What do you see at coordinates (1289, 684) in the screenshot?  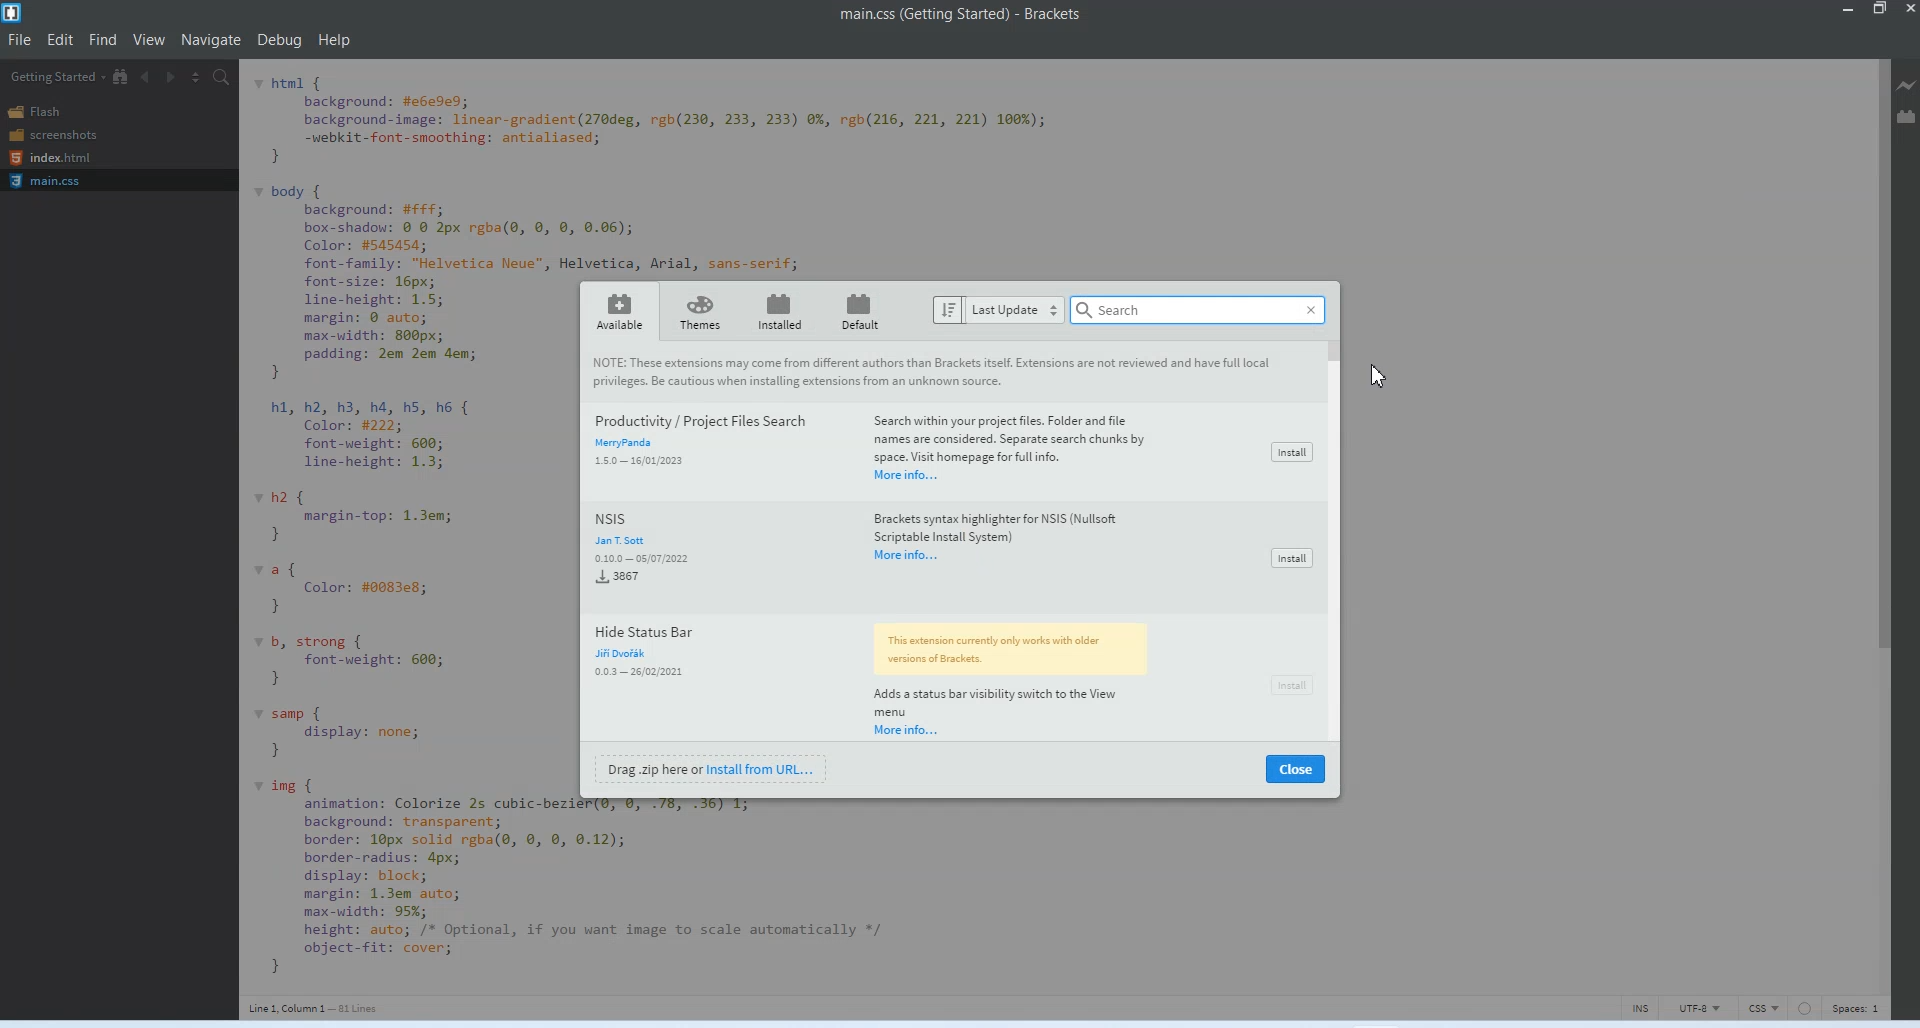 I see `Install` at bounding box center [1289, 684].